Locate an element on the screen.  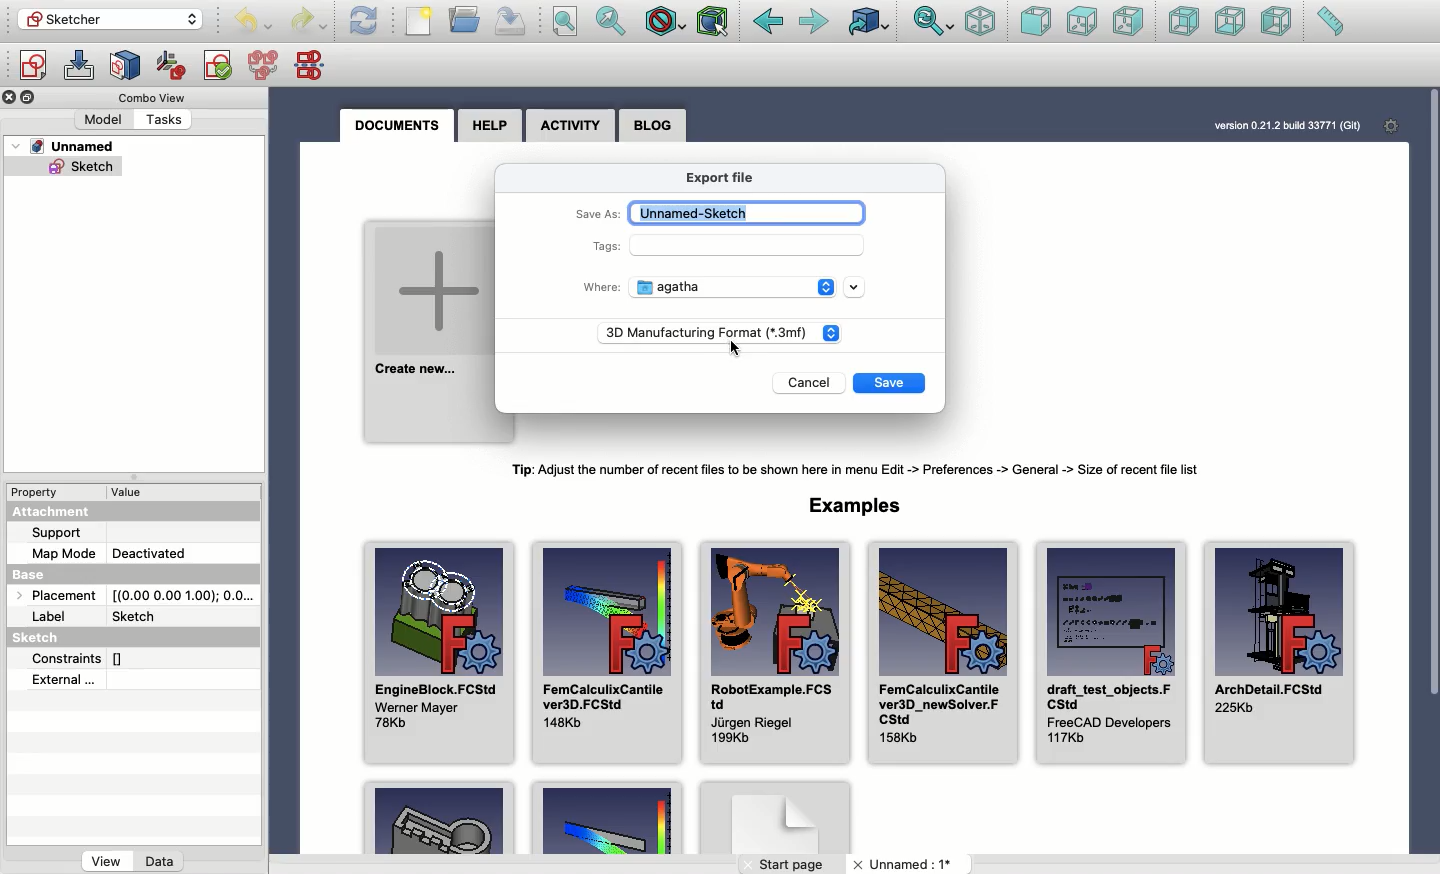
Placement [(0.00 0.00 1.00); 0.0... is located at coordinates (140, 598).